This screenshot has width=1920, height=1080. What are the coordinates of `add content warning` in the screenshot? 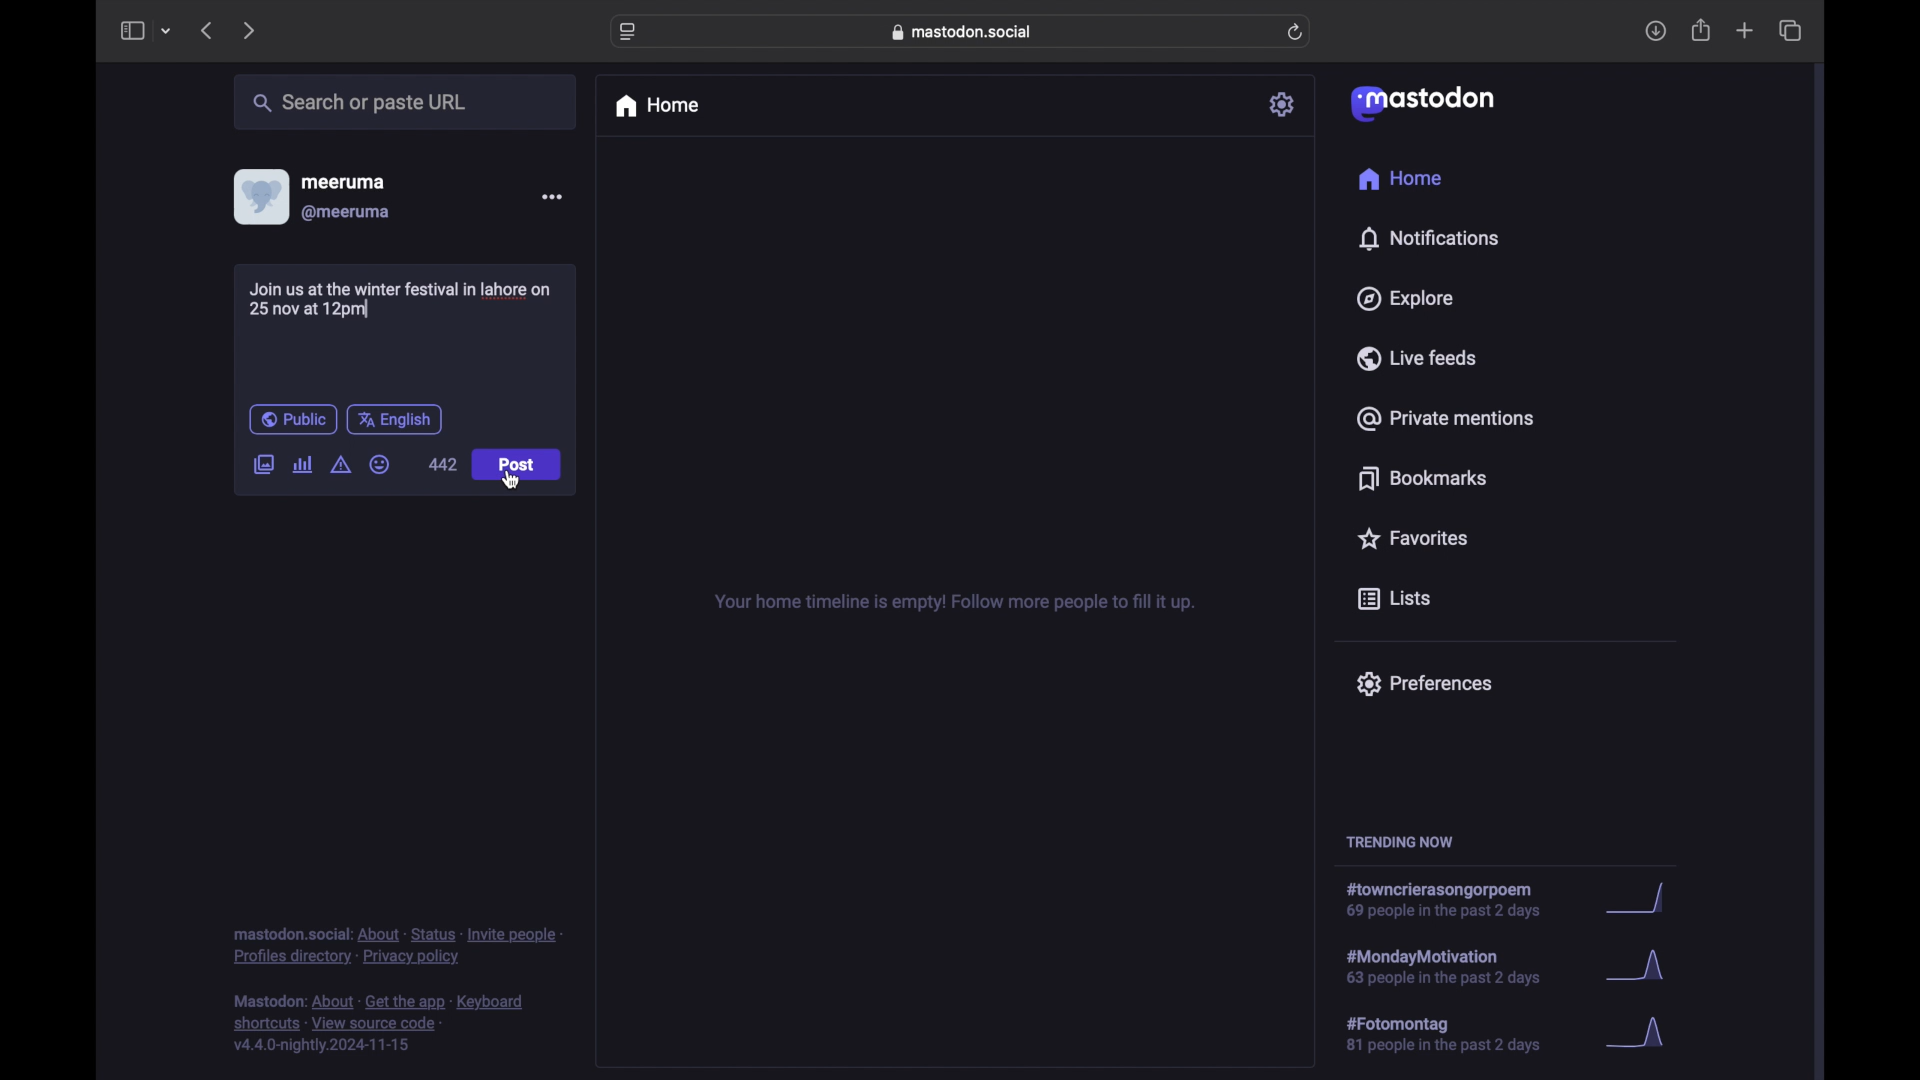 It's located at (340, 465).